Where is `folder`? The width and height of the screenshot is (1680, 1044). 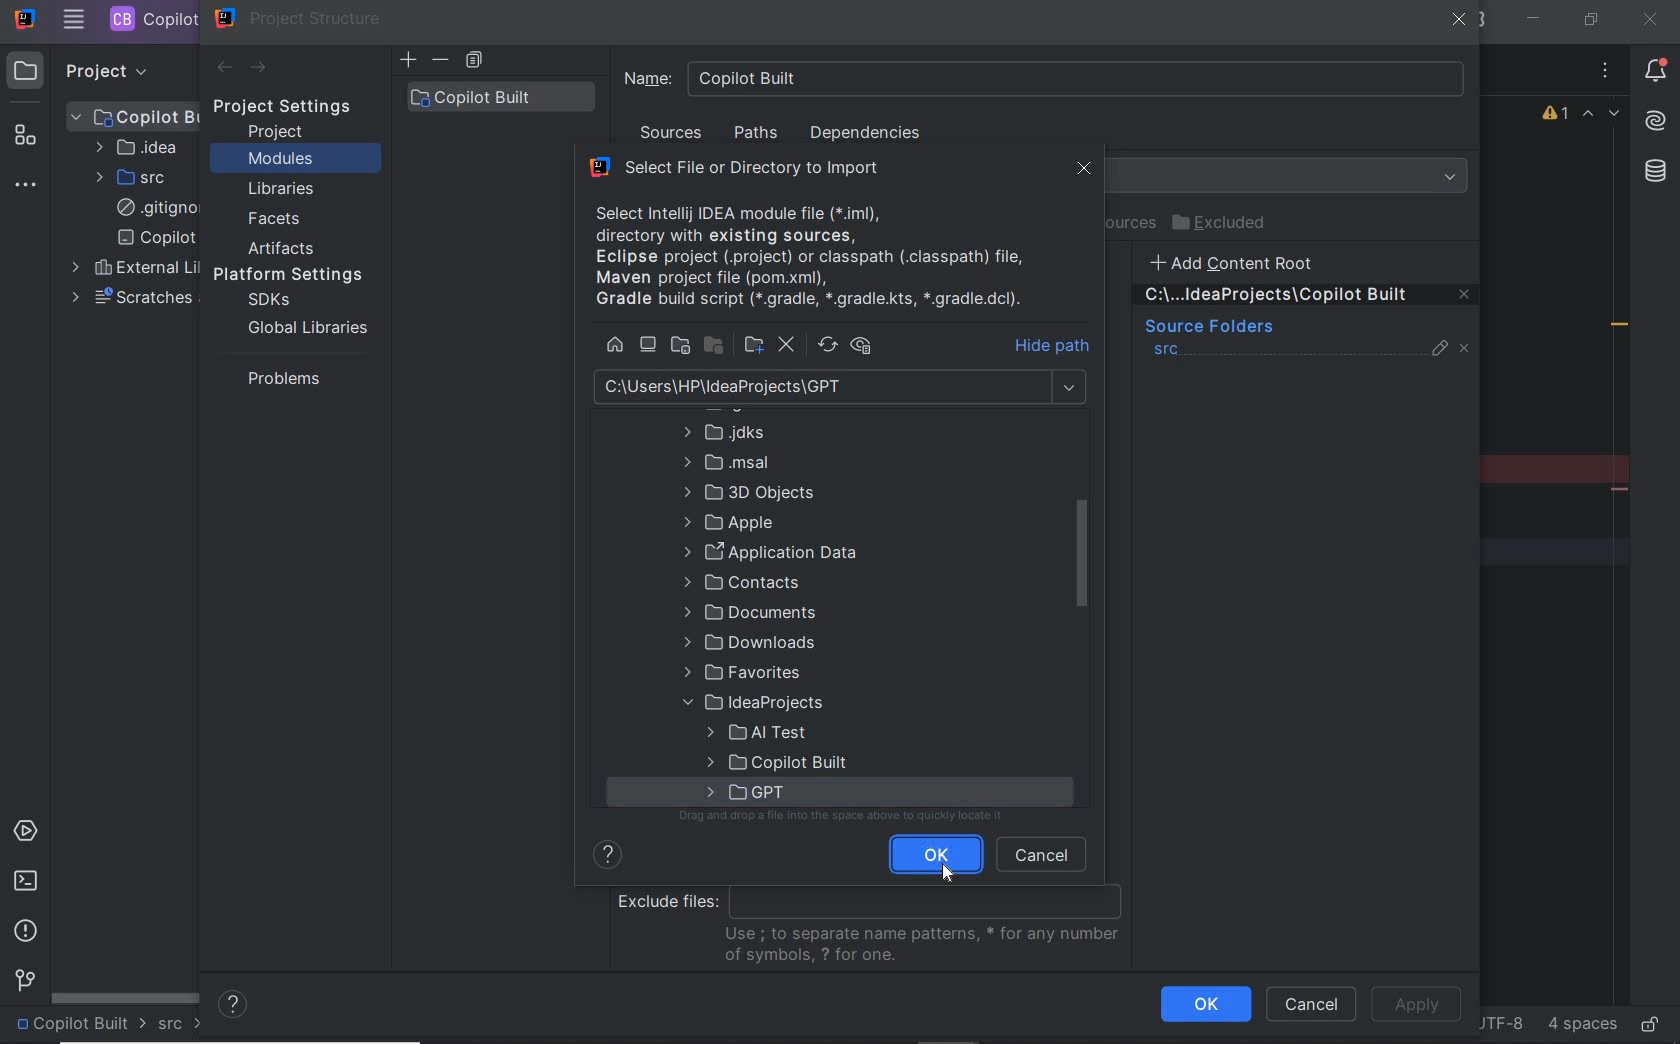
folder is located at coordinates (723, 462).